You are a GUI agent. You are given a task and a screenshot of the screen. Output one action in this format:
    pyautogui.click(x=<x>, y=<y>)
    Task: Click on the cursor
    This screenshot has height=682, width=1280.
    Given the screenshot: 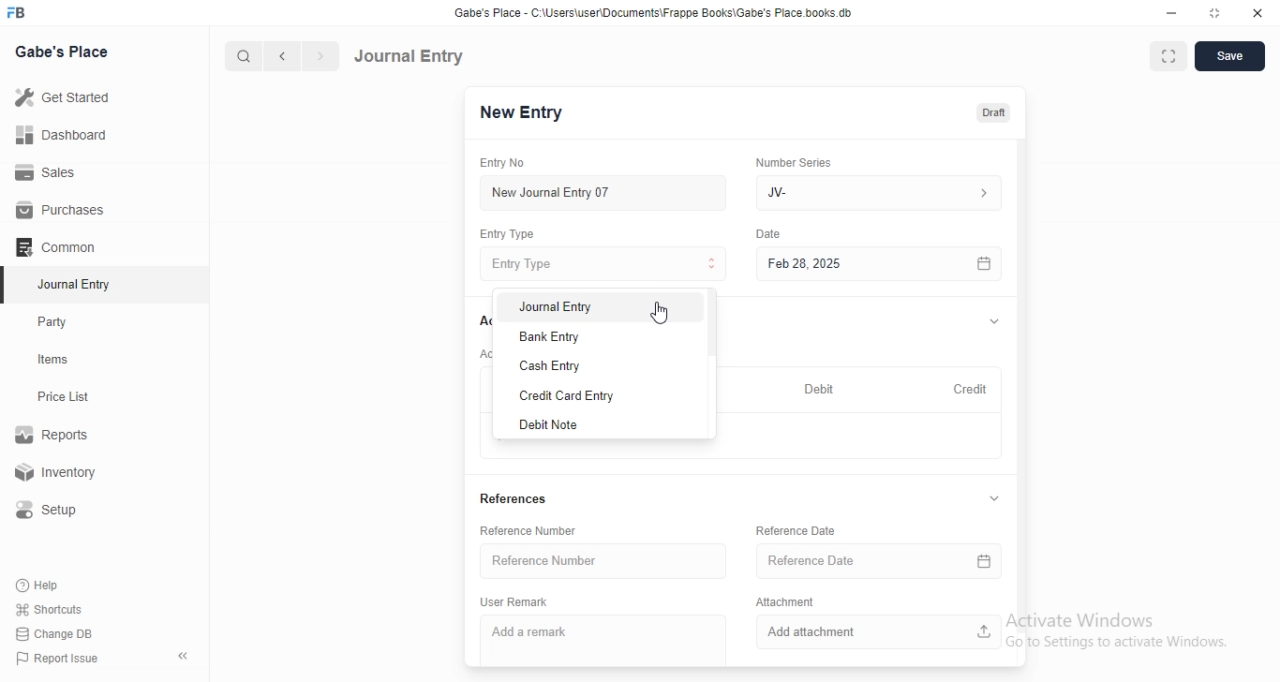 What is the action you would take?
    pyautogui.click(x=662, y=310)
    